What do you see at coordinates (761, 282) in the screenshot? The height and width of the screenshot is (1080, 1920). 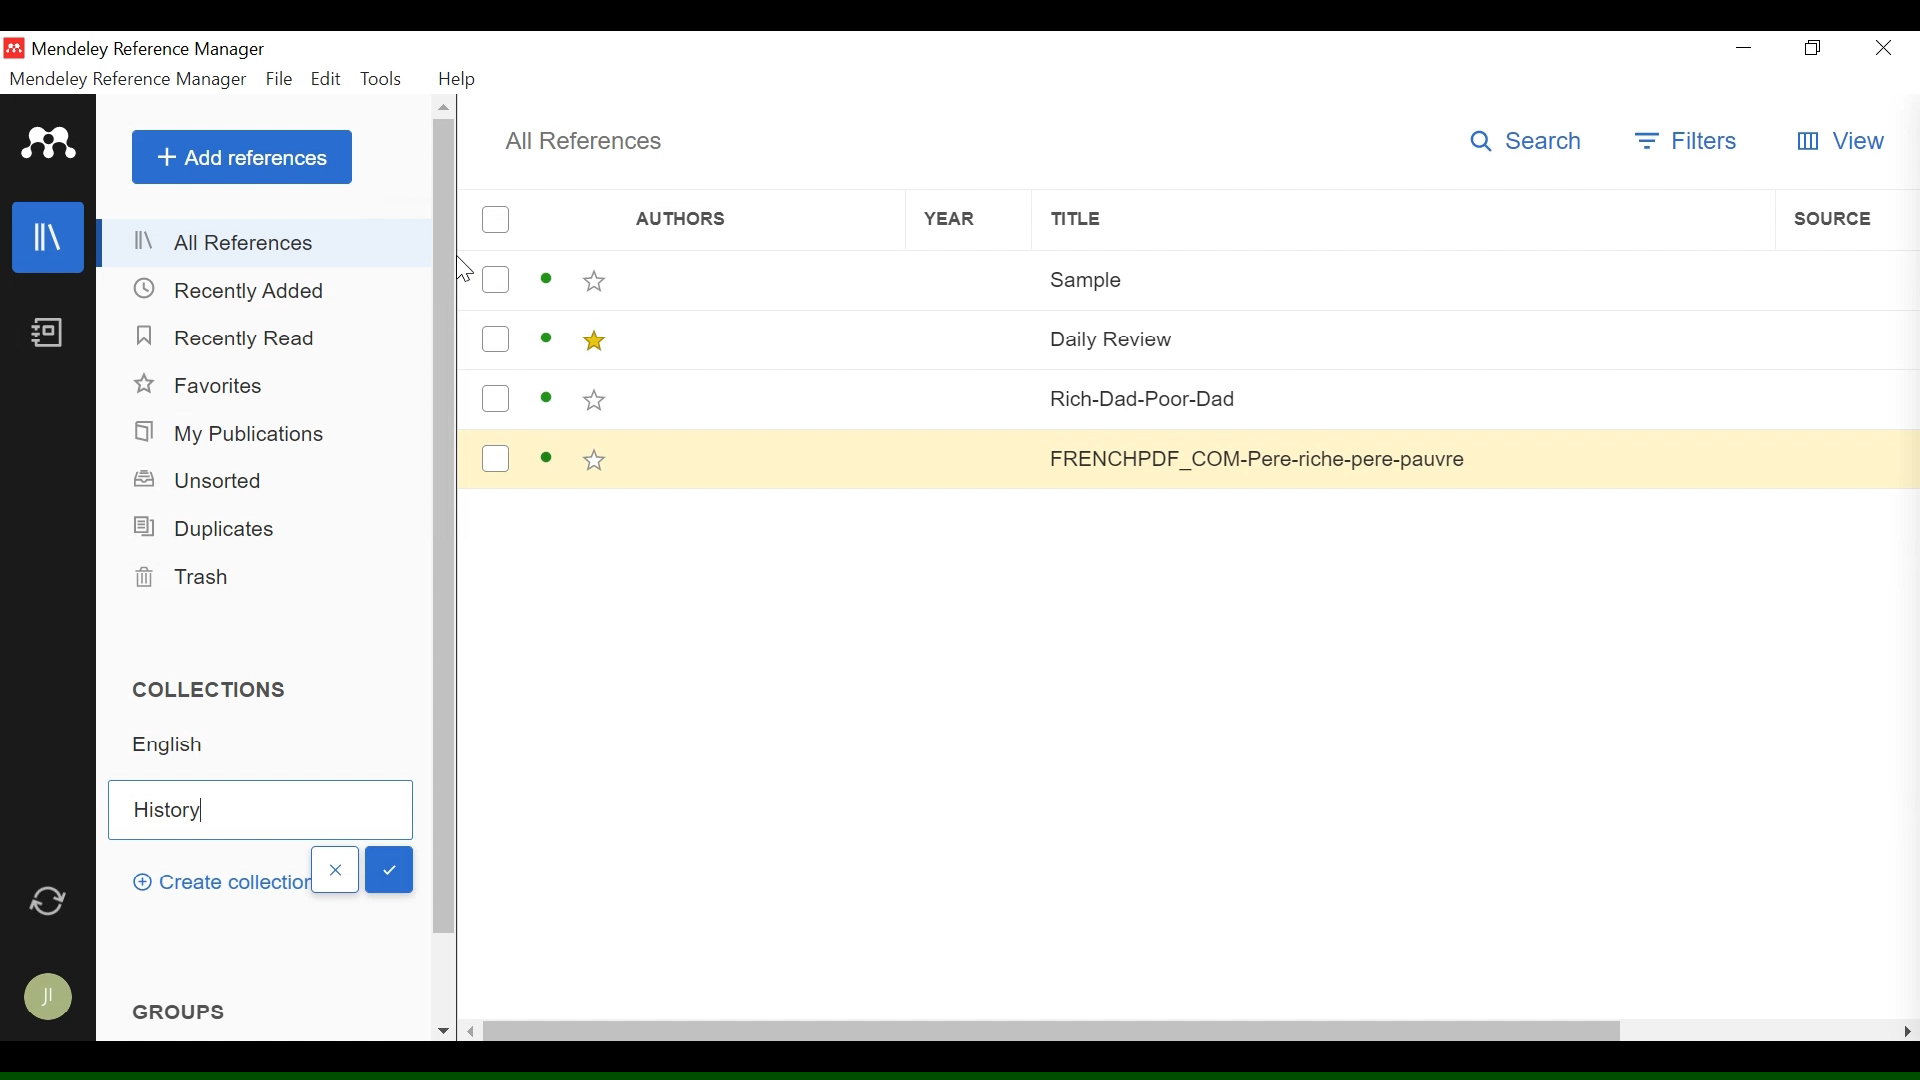 I see `Authors` at bounding box center [761, 282].